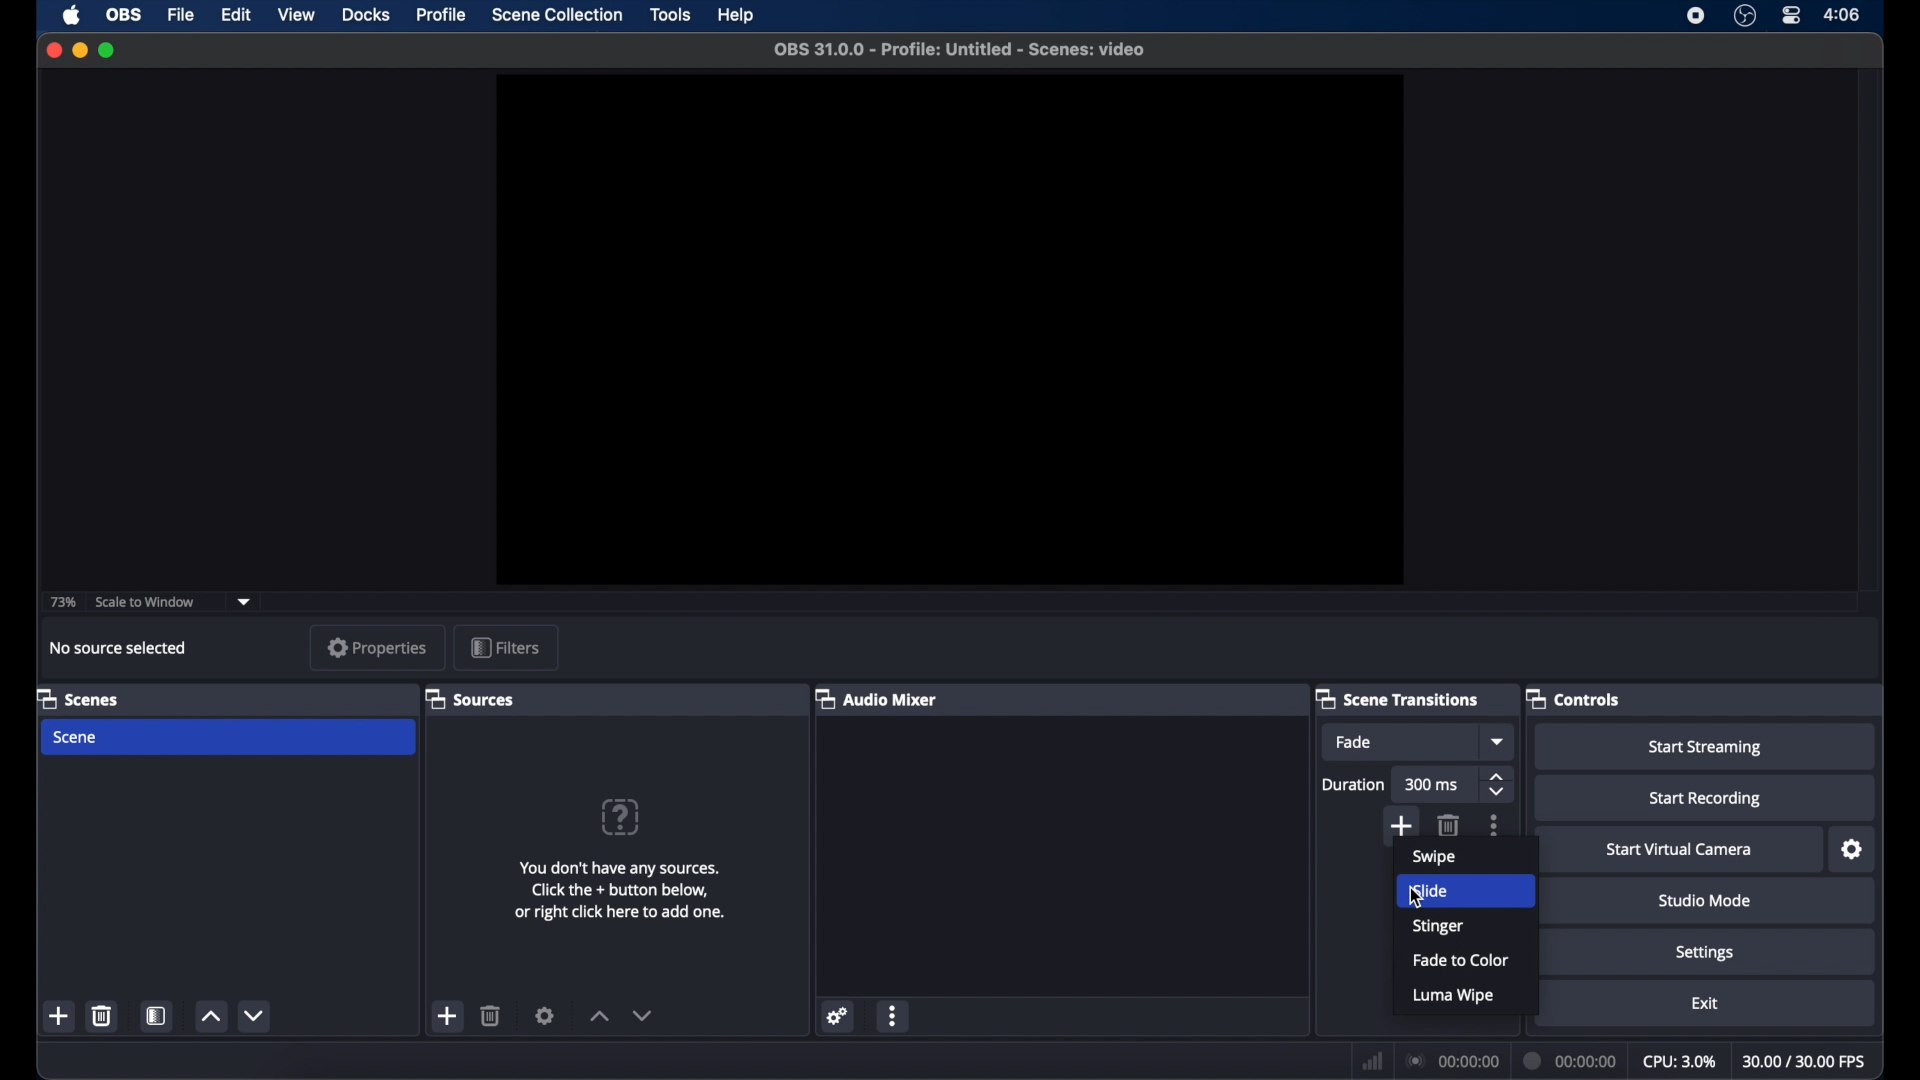  Describe the element at coordinates (1411, 897) in the screenshot. I see `cursor` at that location.